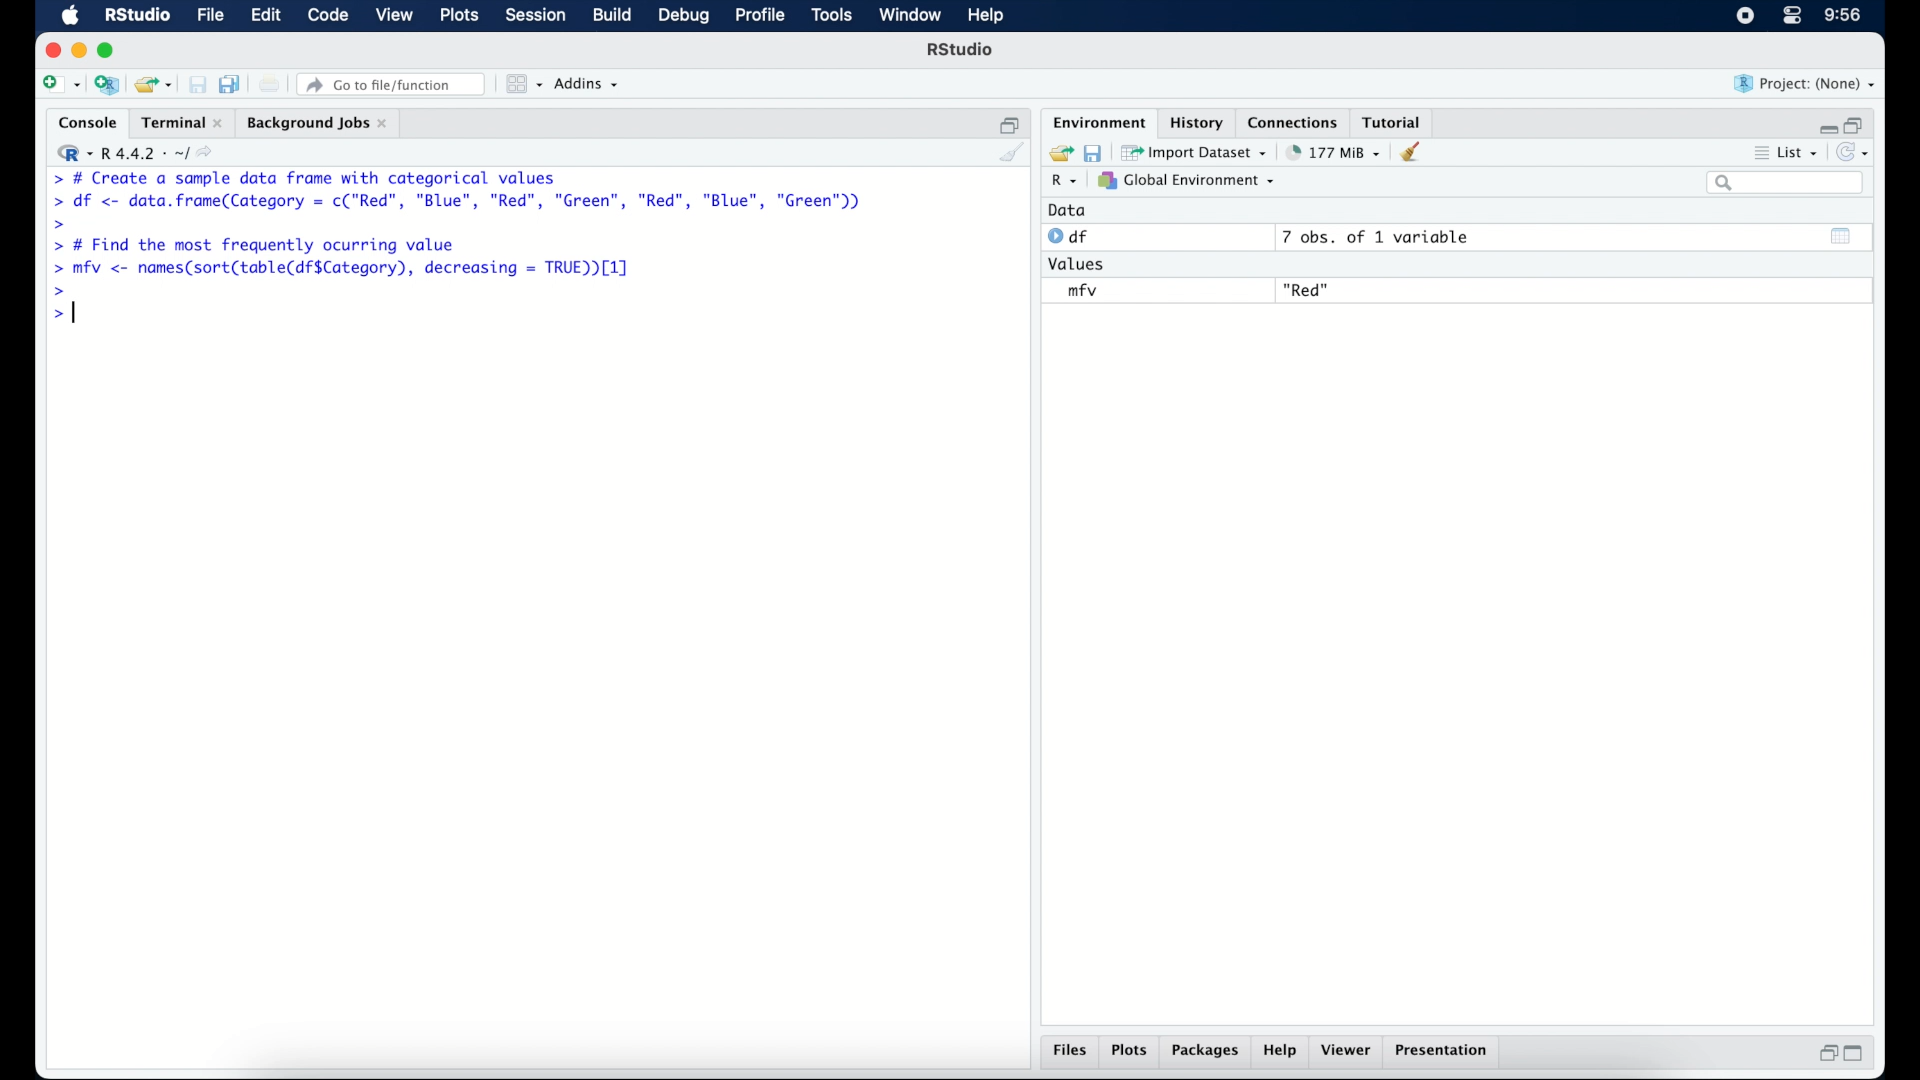 This screenshot has height=1080, width=1920. I want to click on new file, so click(59, 83).